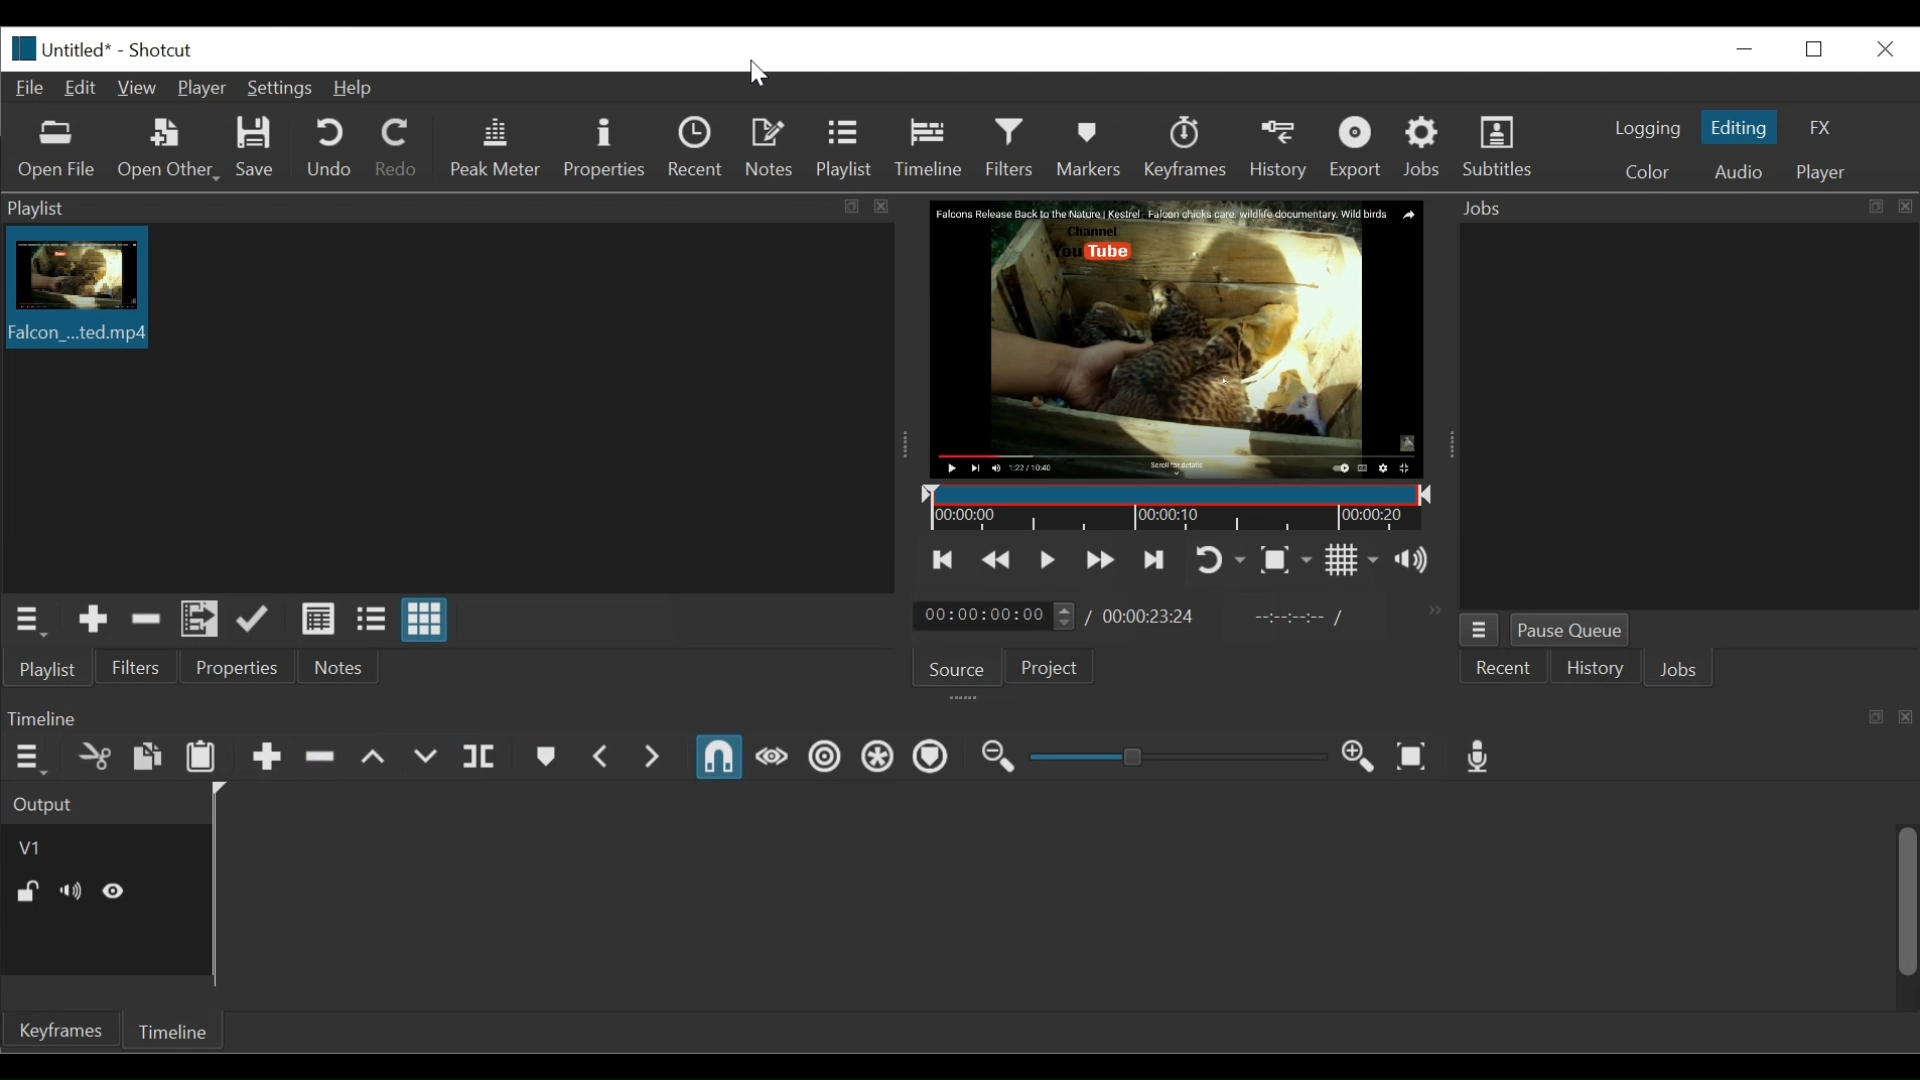 Image resolution: width=1920 pixels, height=1080 pixels. What do you see at coordinates (1299, 619) in the screenshot?
I see `In point` at bounding box center [1299, 619].